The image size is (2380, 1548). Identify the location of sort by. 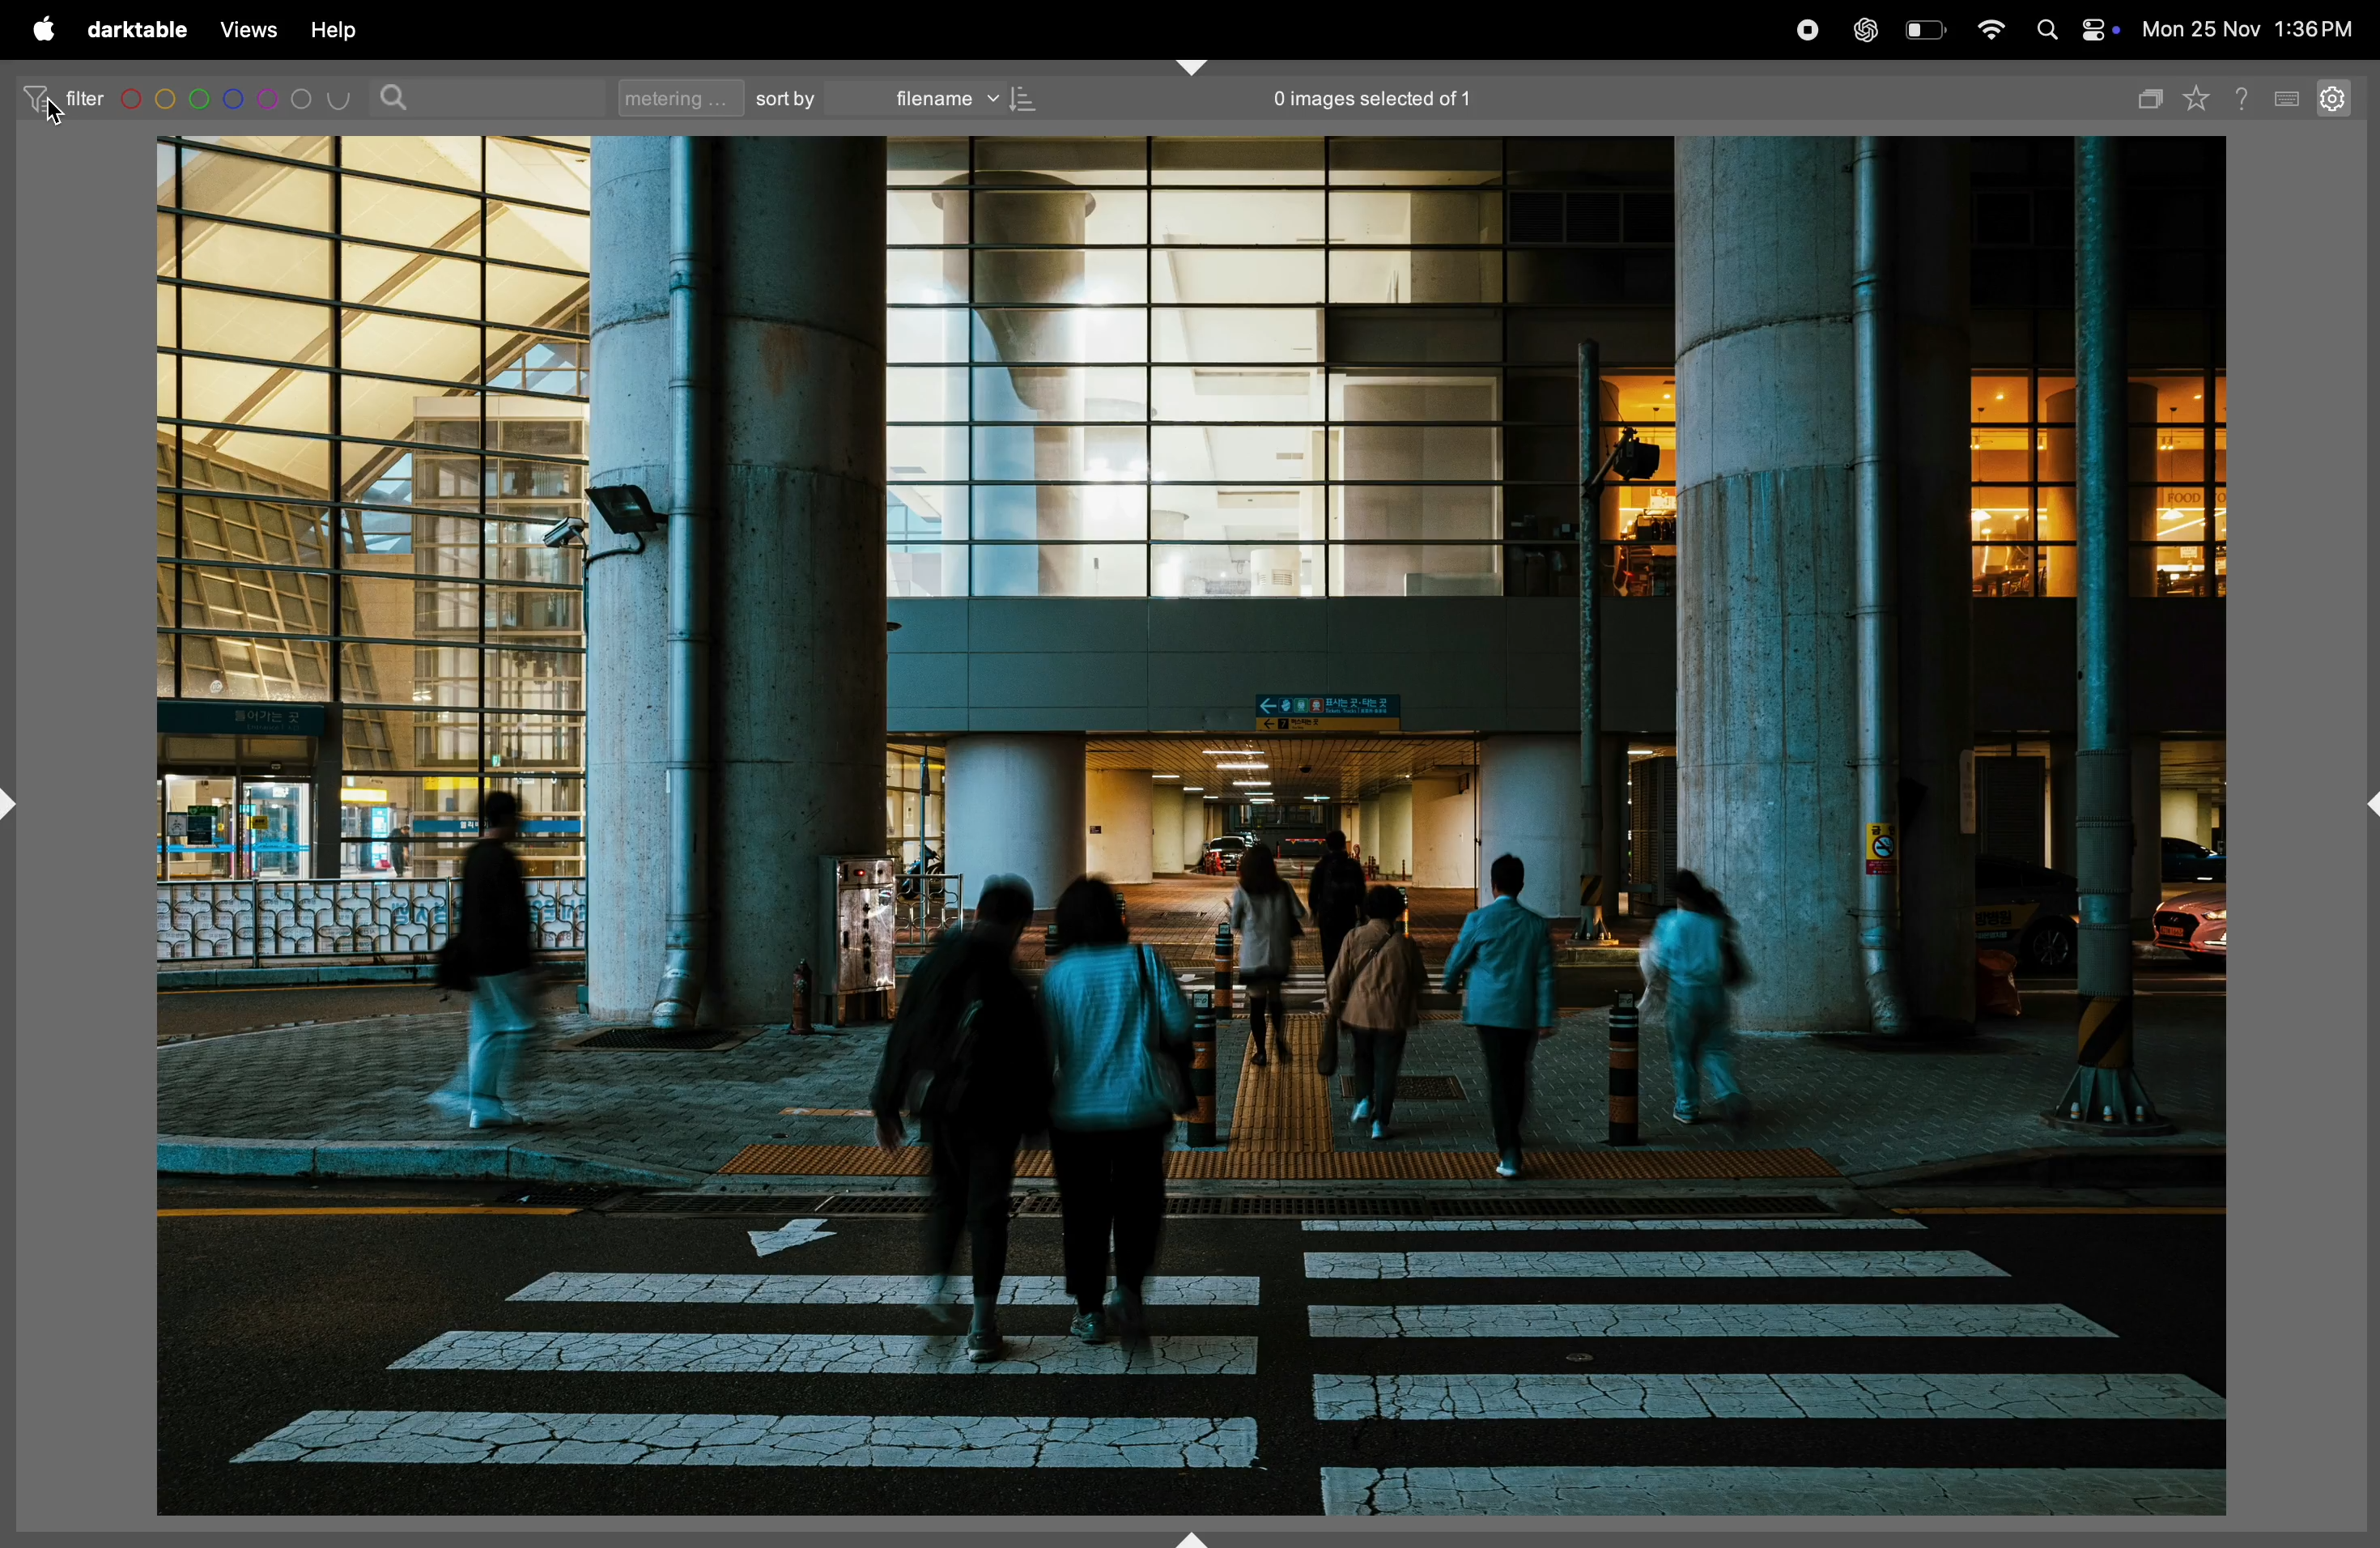
(787, 98).